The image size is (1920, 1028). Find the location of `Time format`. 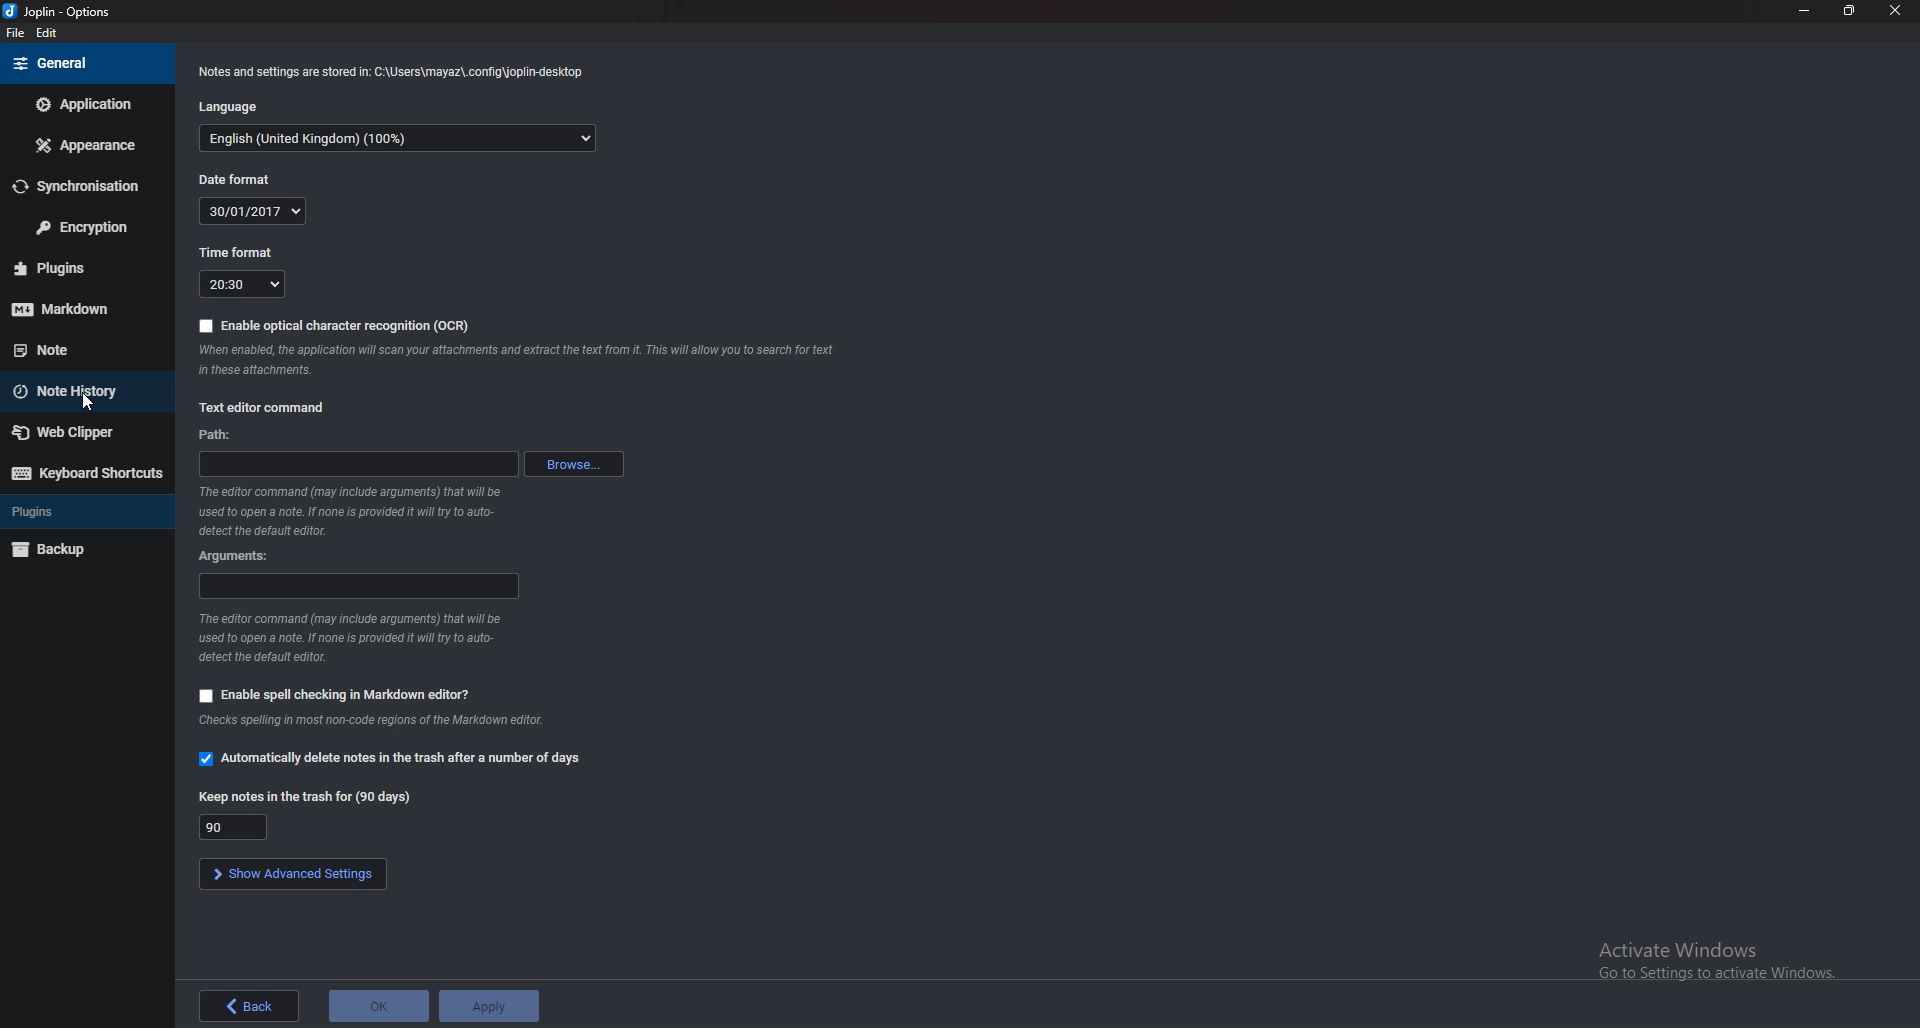

Time format is located at coordinates (239, 254).